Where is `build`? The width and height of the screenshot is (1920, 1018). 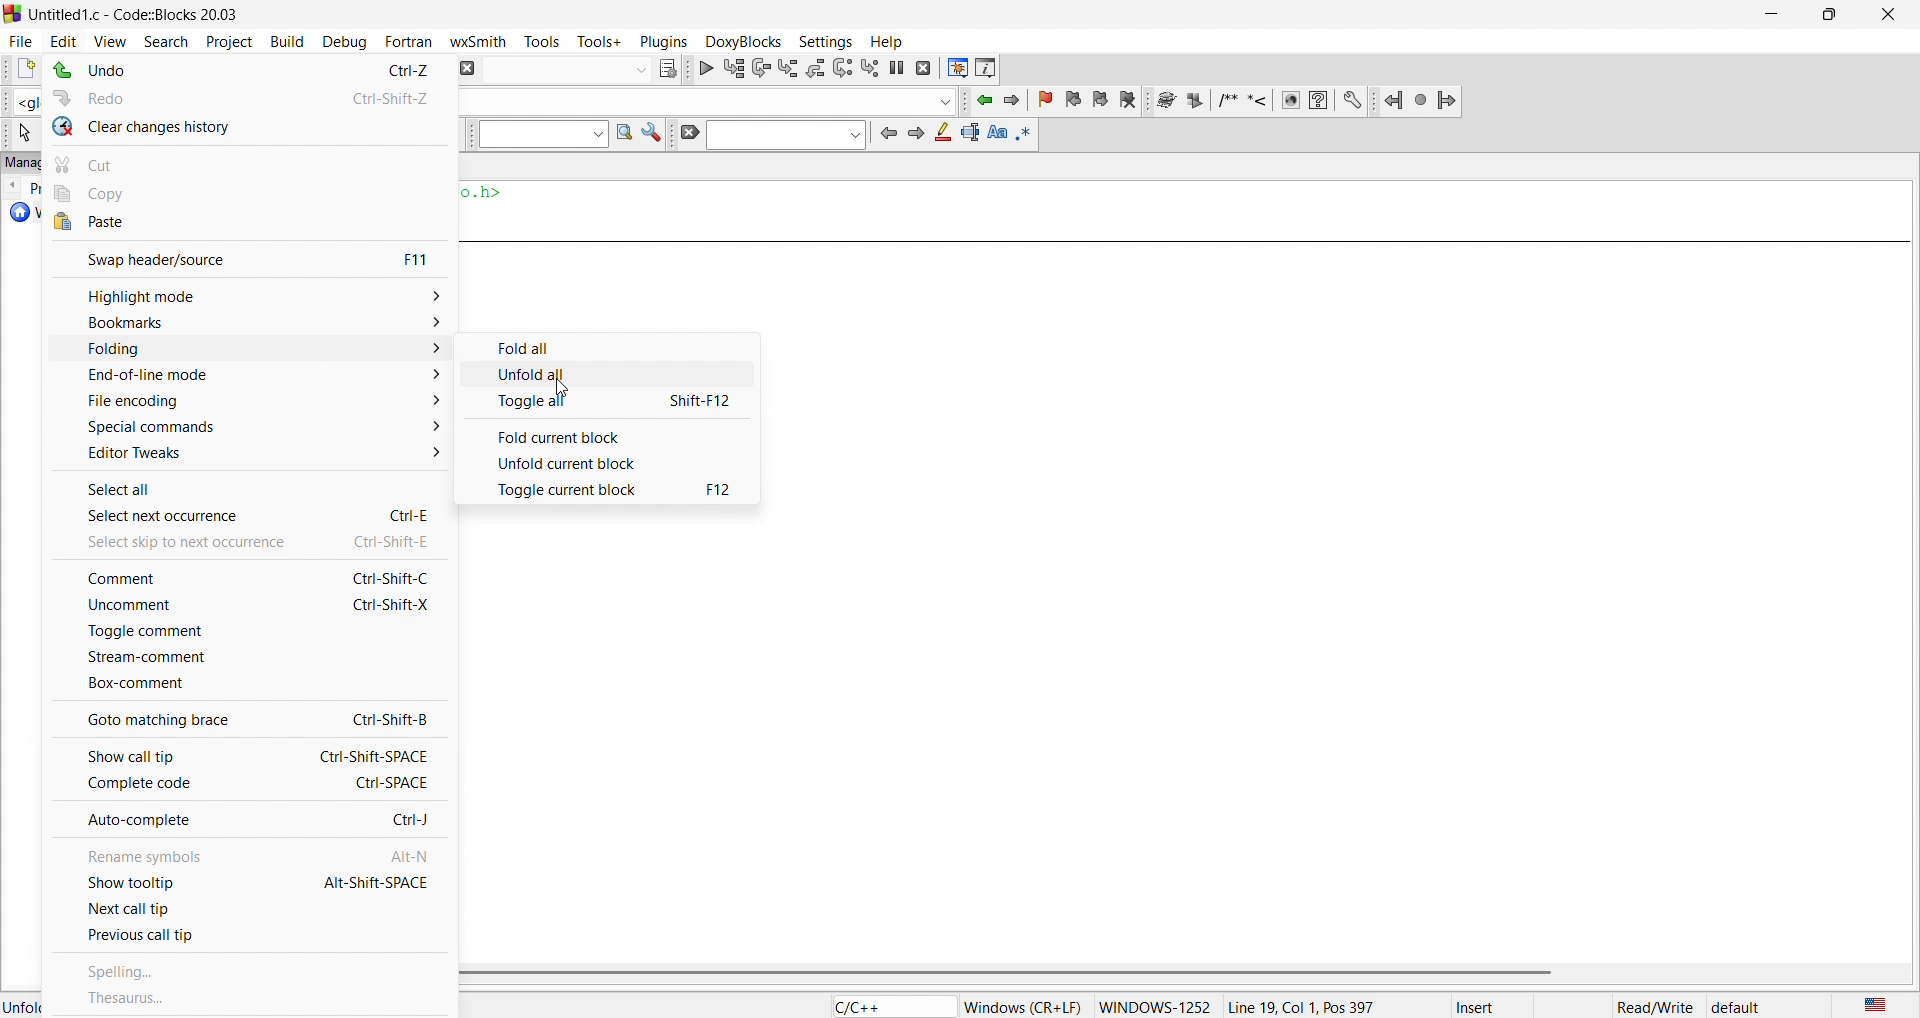
build is located at coordinates (284, 39).